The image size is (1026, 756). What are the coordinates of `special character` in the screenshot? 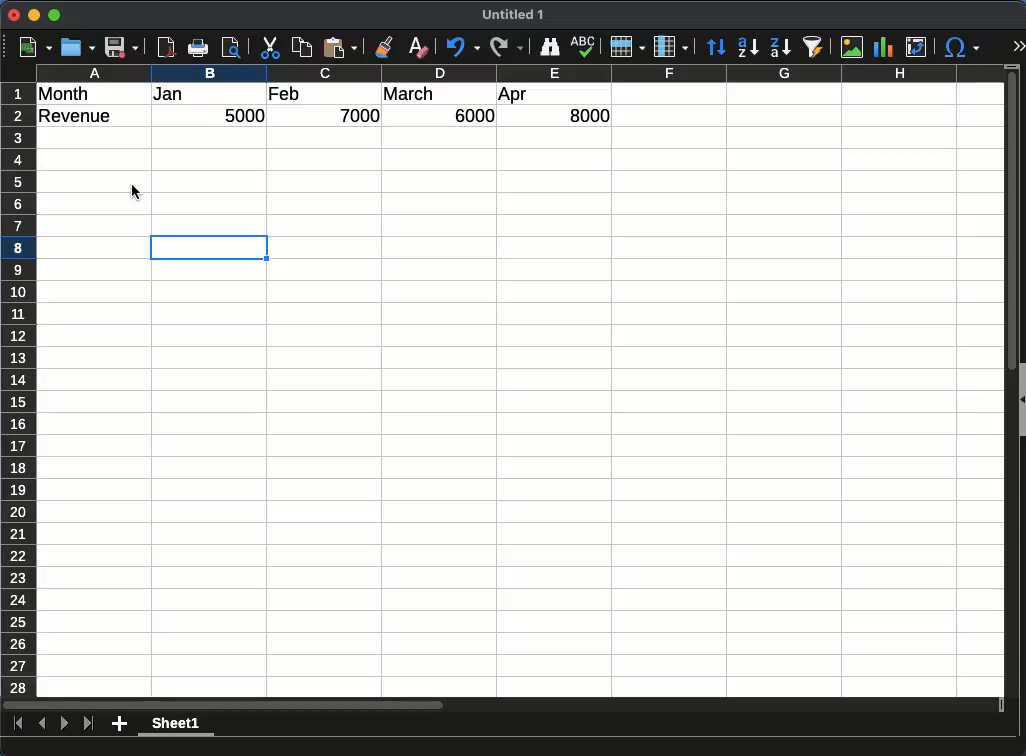 It's located at (962, 47).